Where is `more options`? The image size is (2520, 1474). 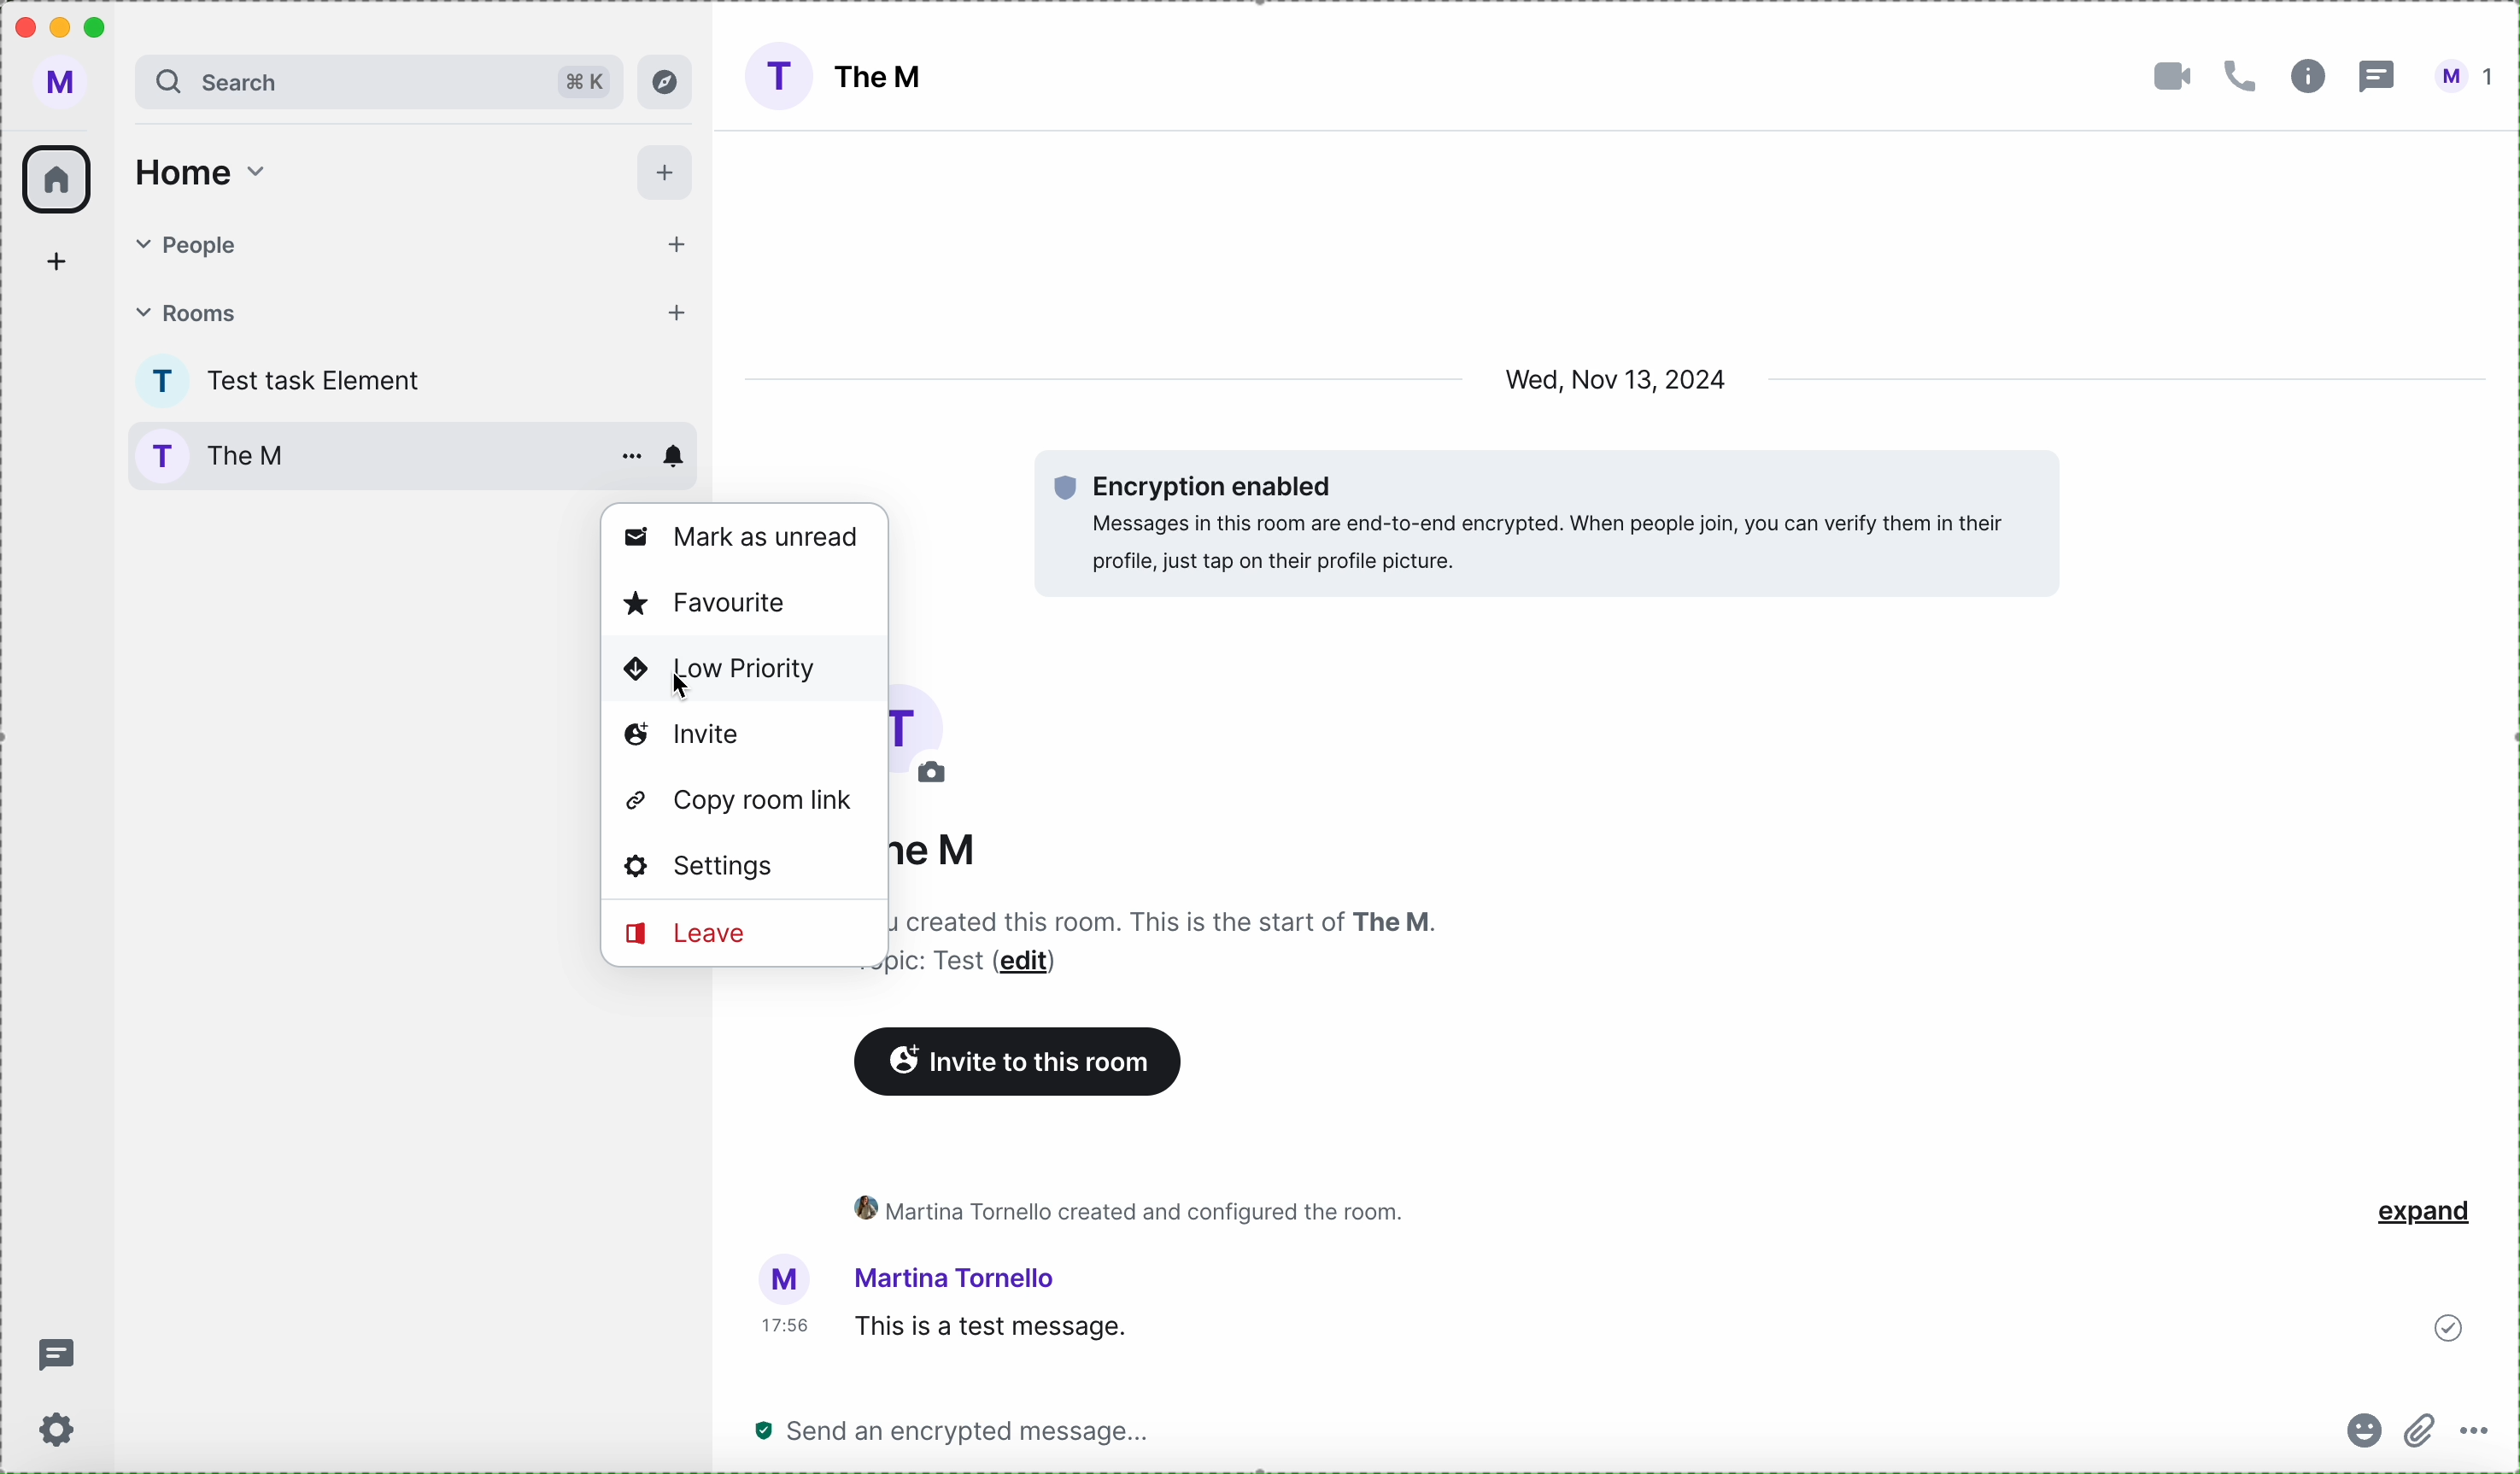 more options is located at coordinates (2474, 1431).